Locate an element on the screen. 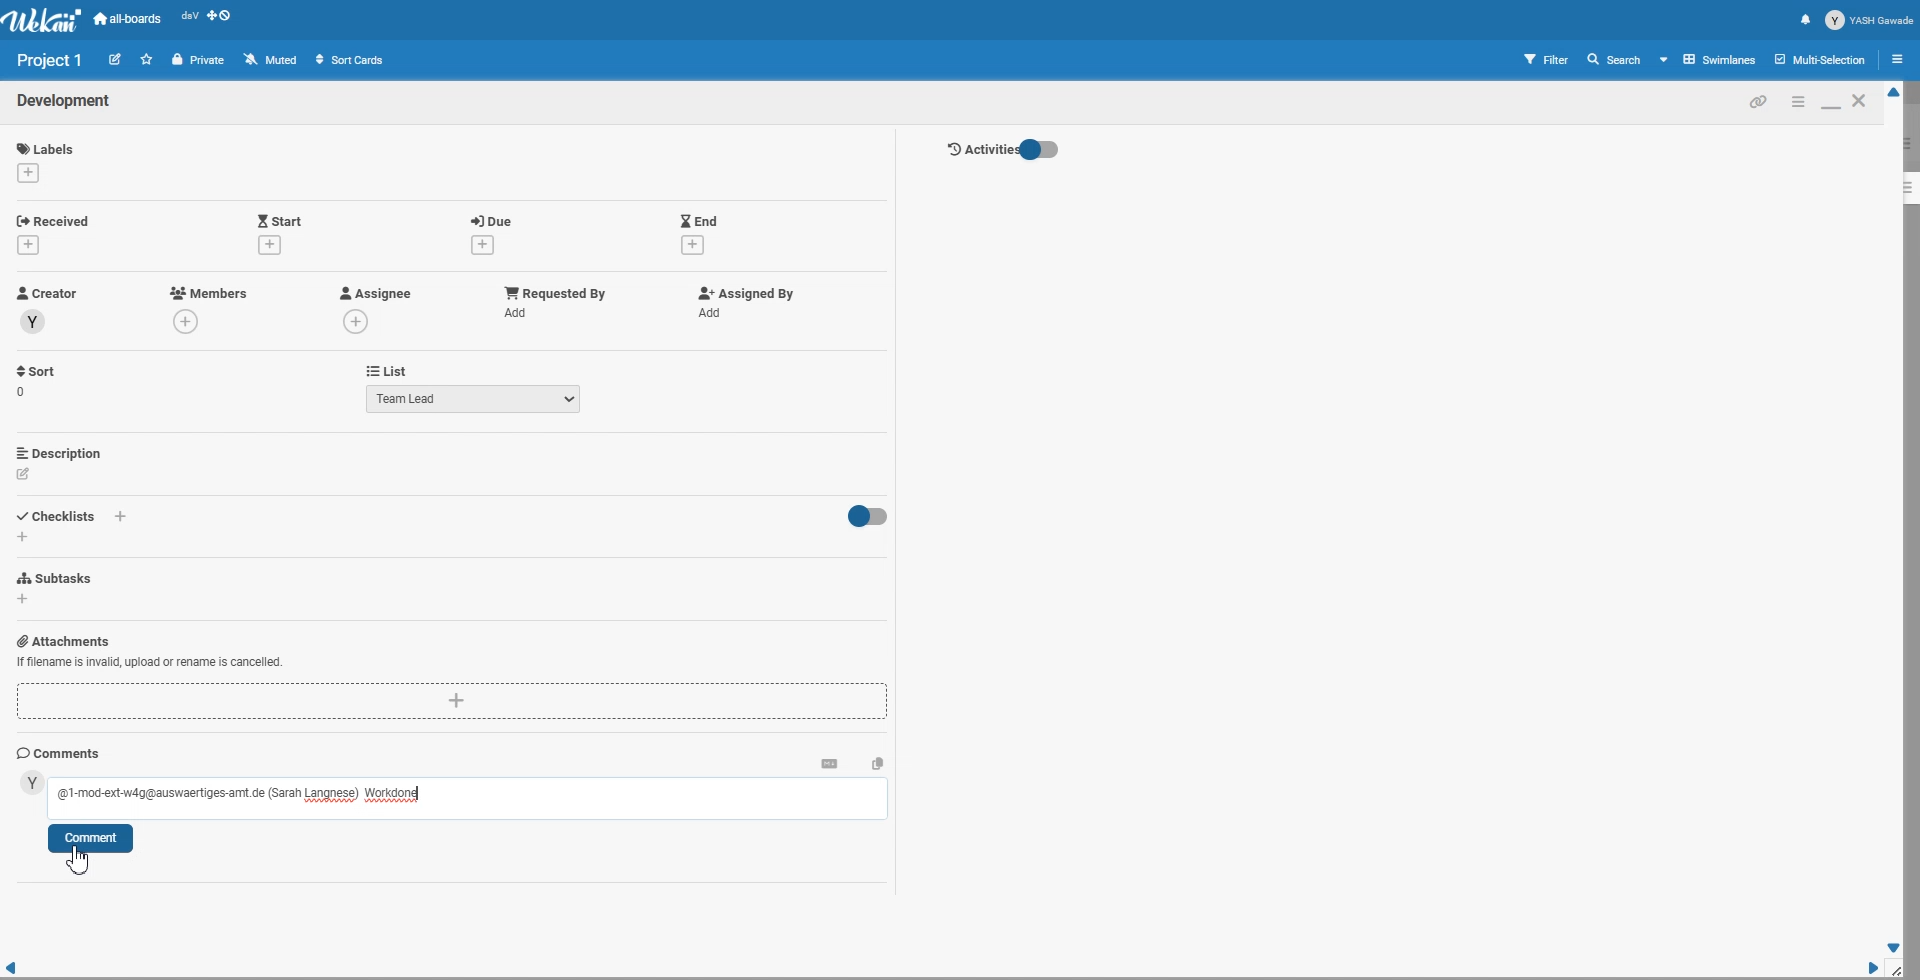 This screenshot has width=1920, height=980. Notification is located at coordinates (1805, 19).